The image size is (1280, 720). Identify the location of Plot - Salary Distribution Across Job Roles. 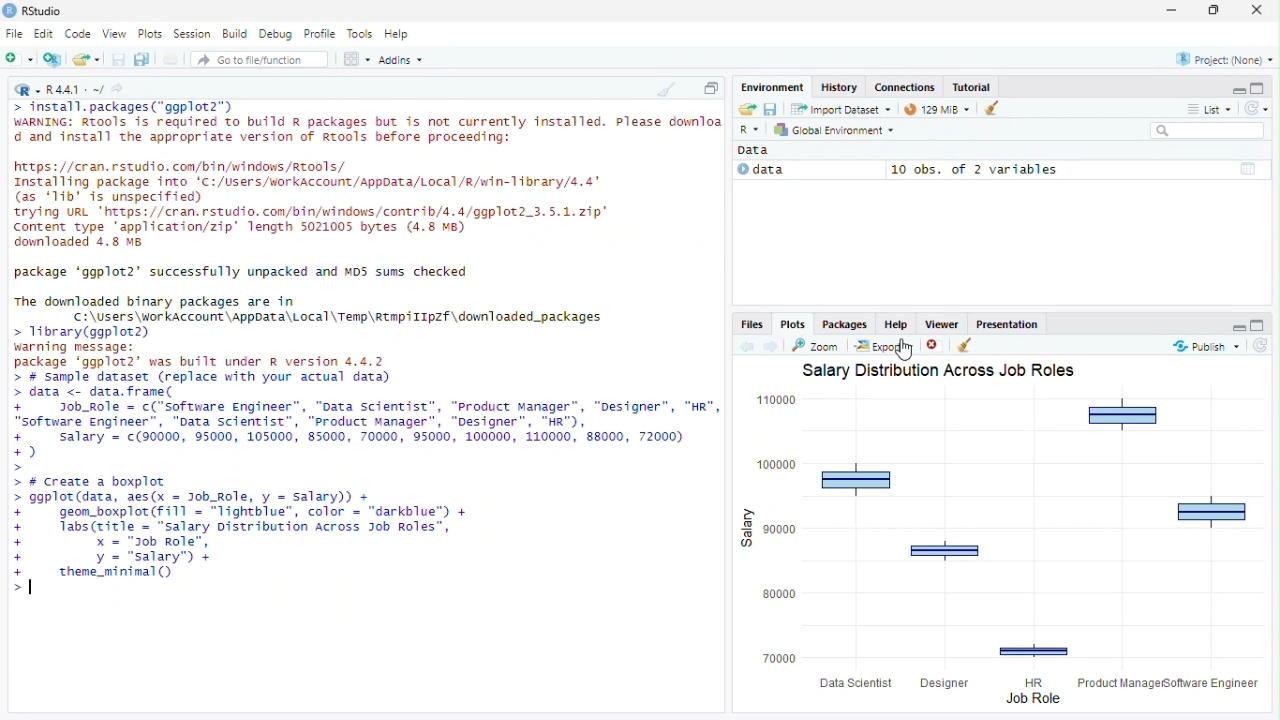
(1006, 537).